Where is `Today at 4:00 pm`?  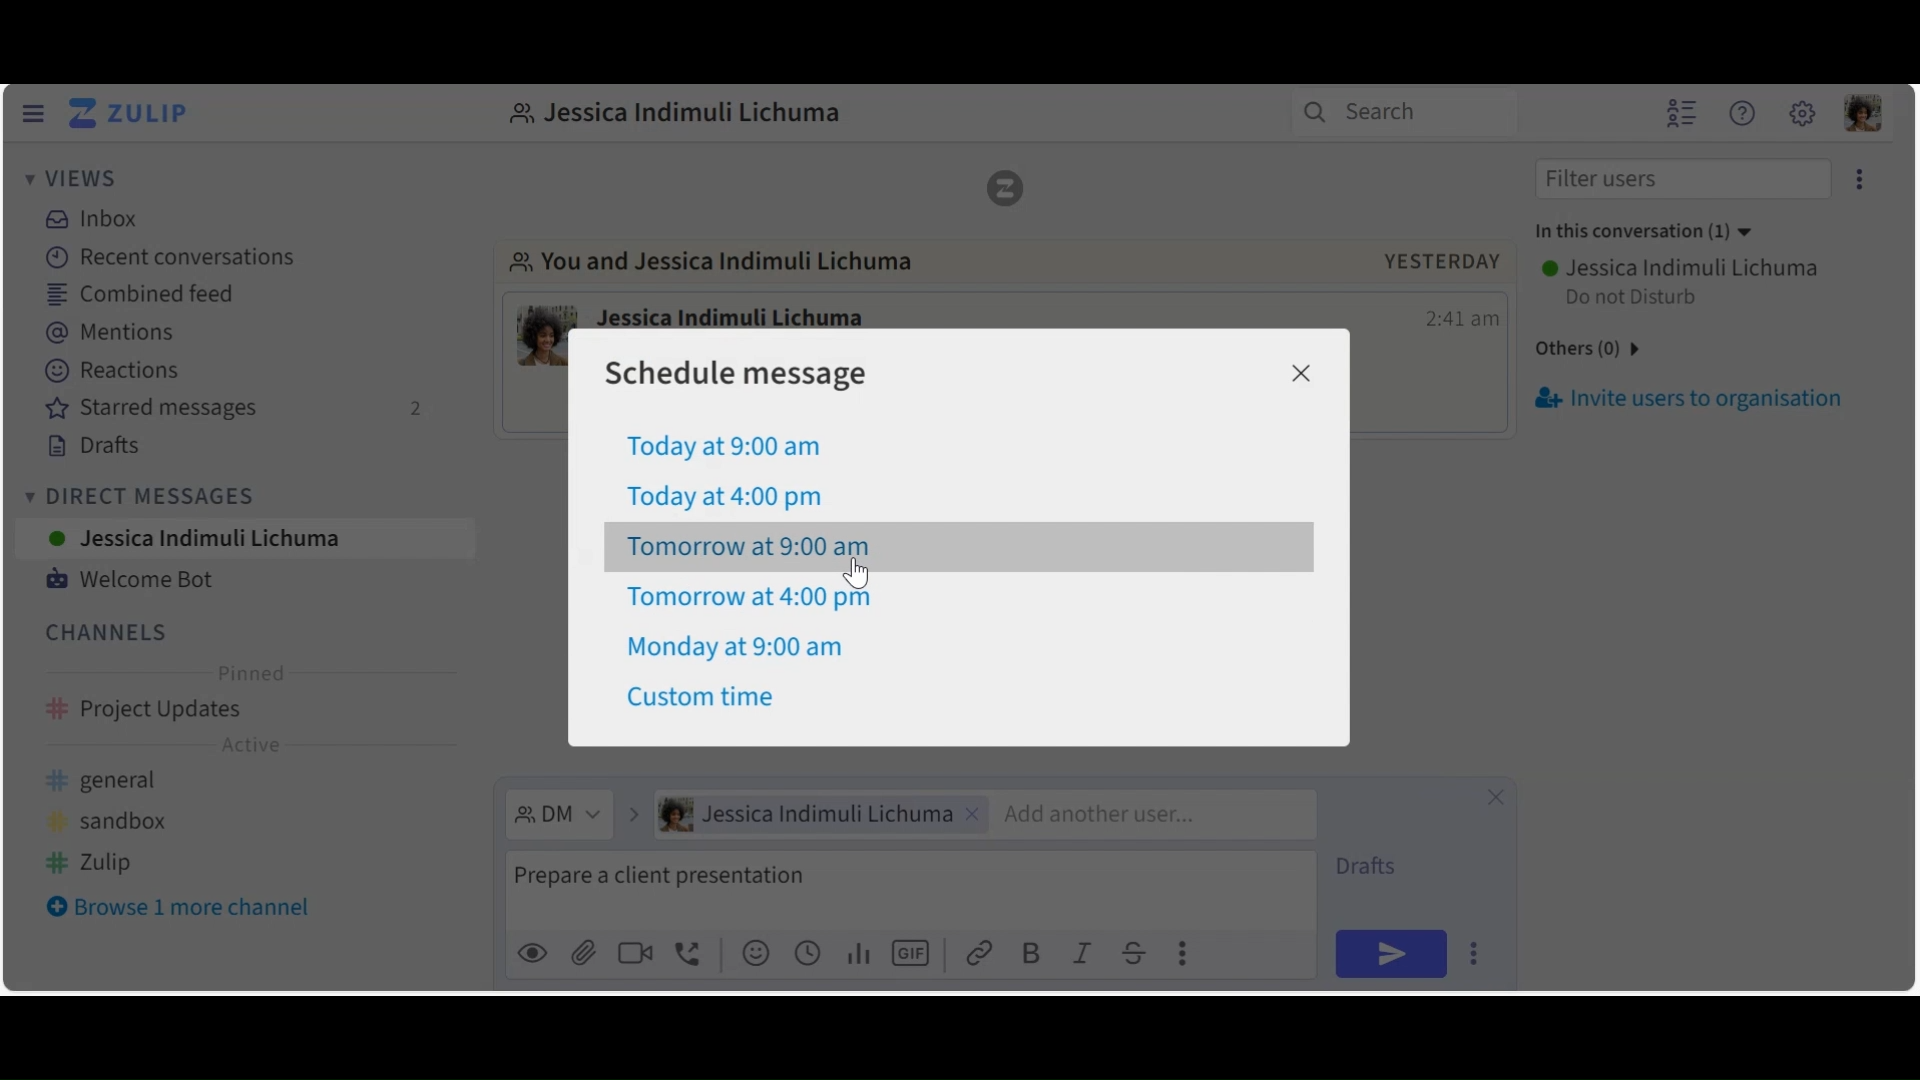
Today at 4:00 pm is located at coordinates (730, 496).